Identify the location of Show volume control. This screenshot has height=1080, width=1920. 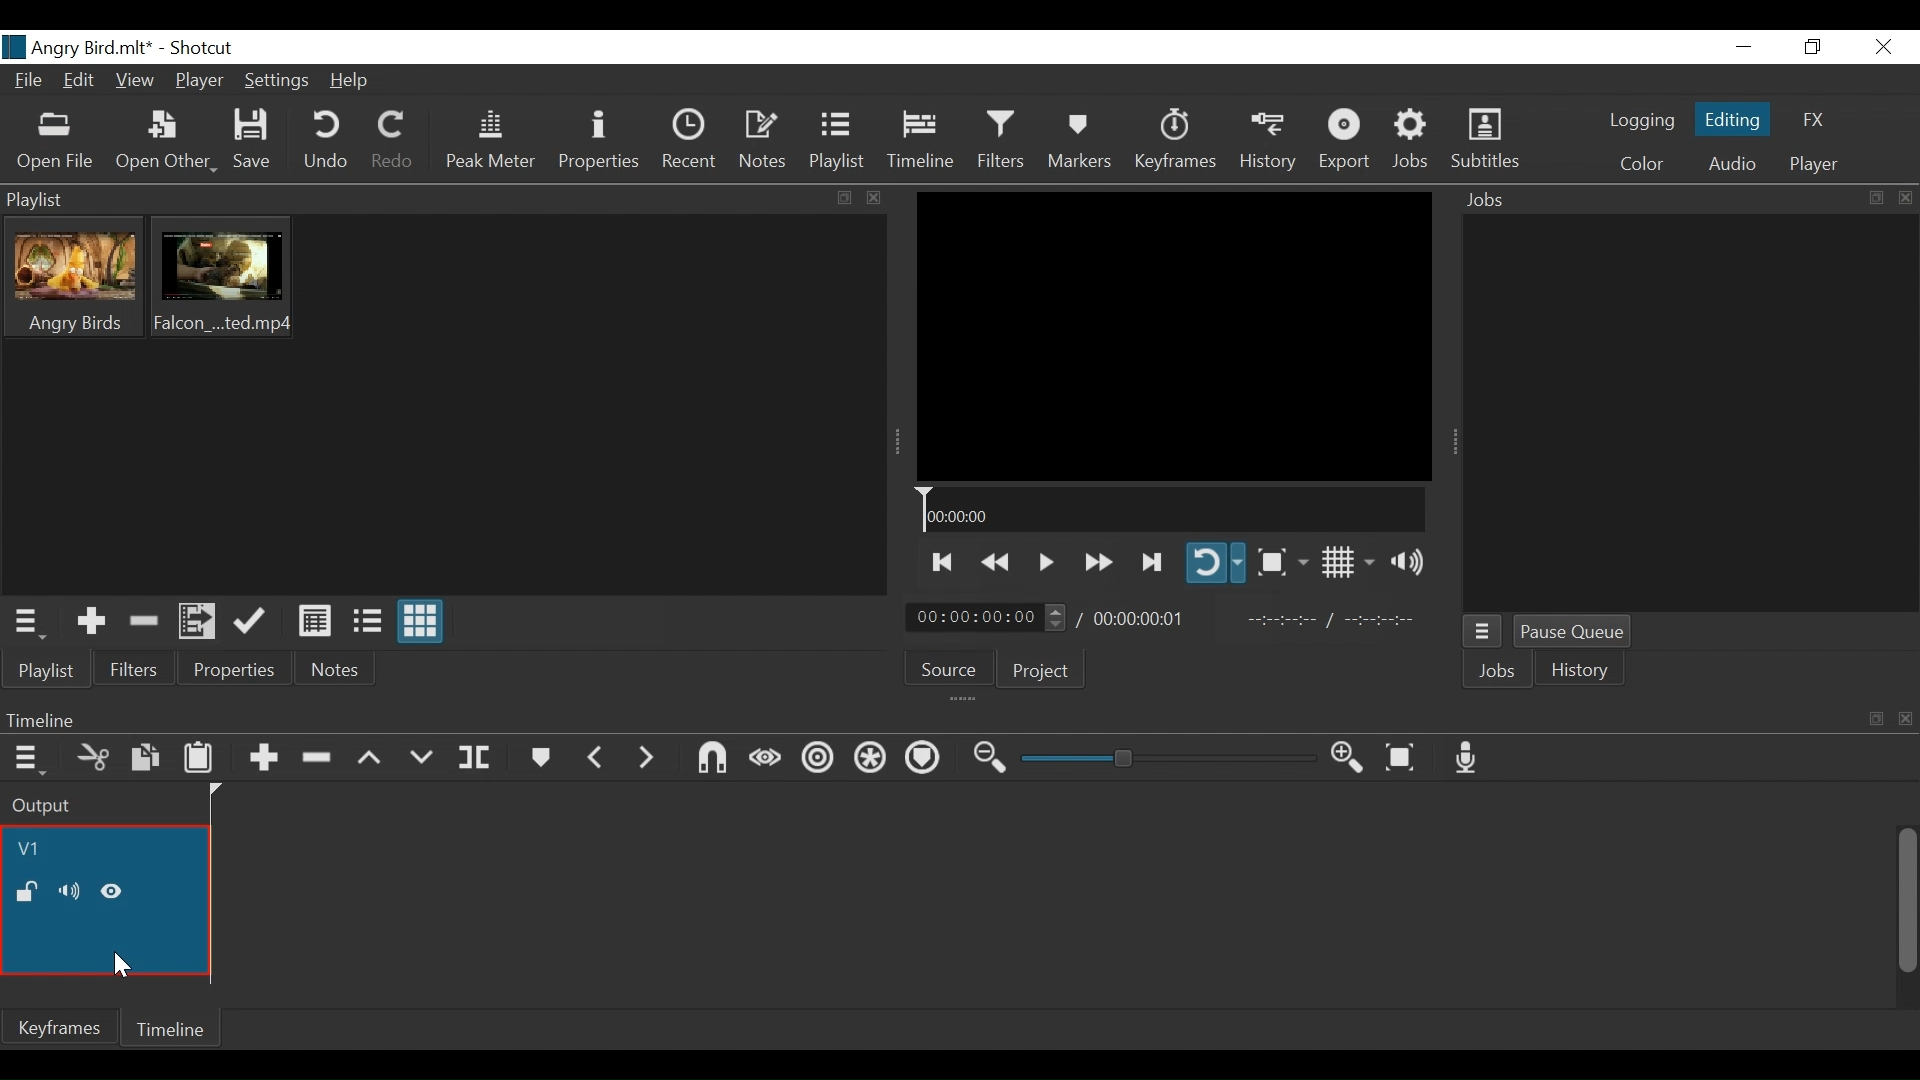
(1405, 563).